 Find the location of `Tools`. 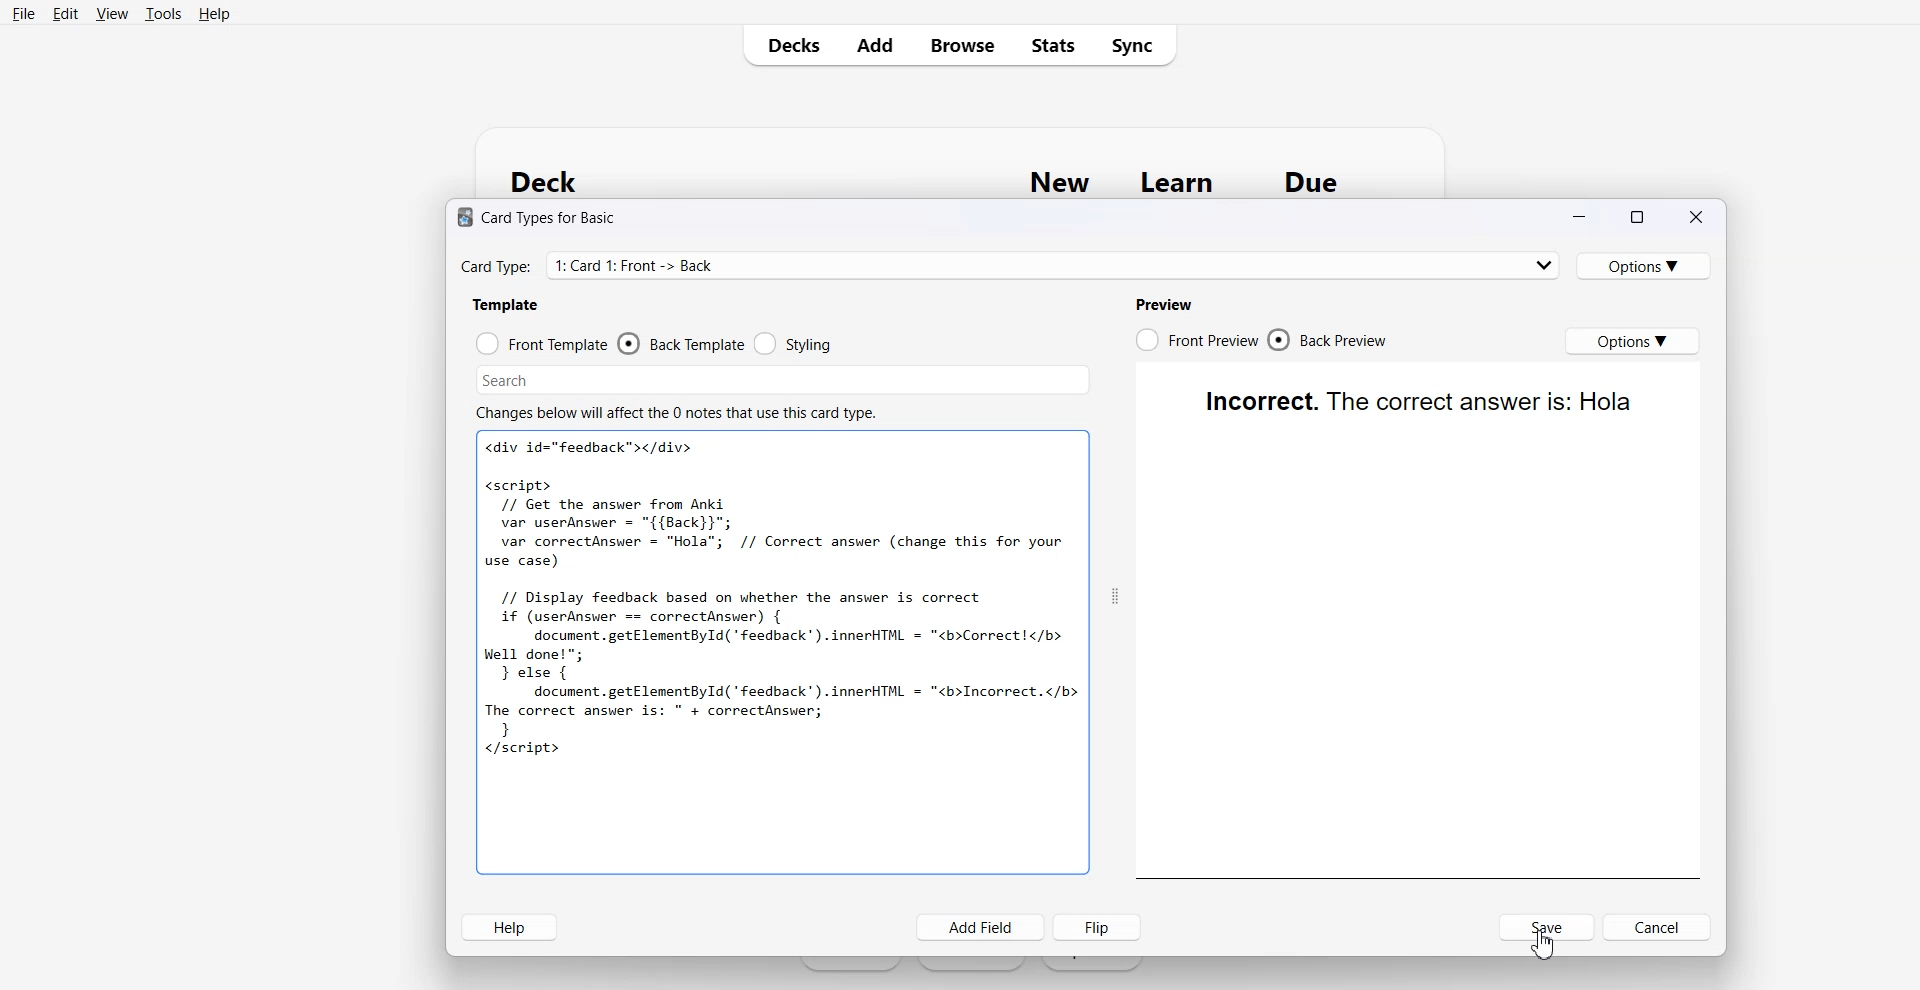

Tools is located at coordinates (163, 13).